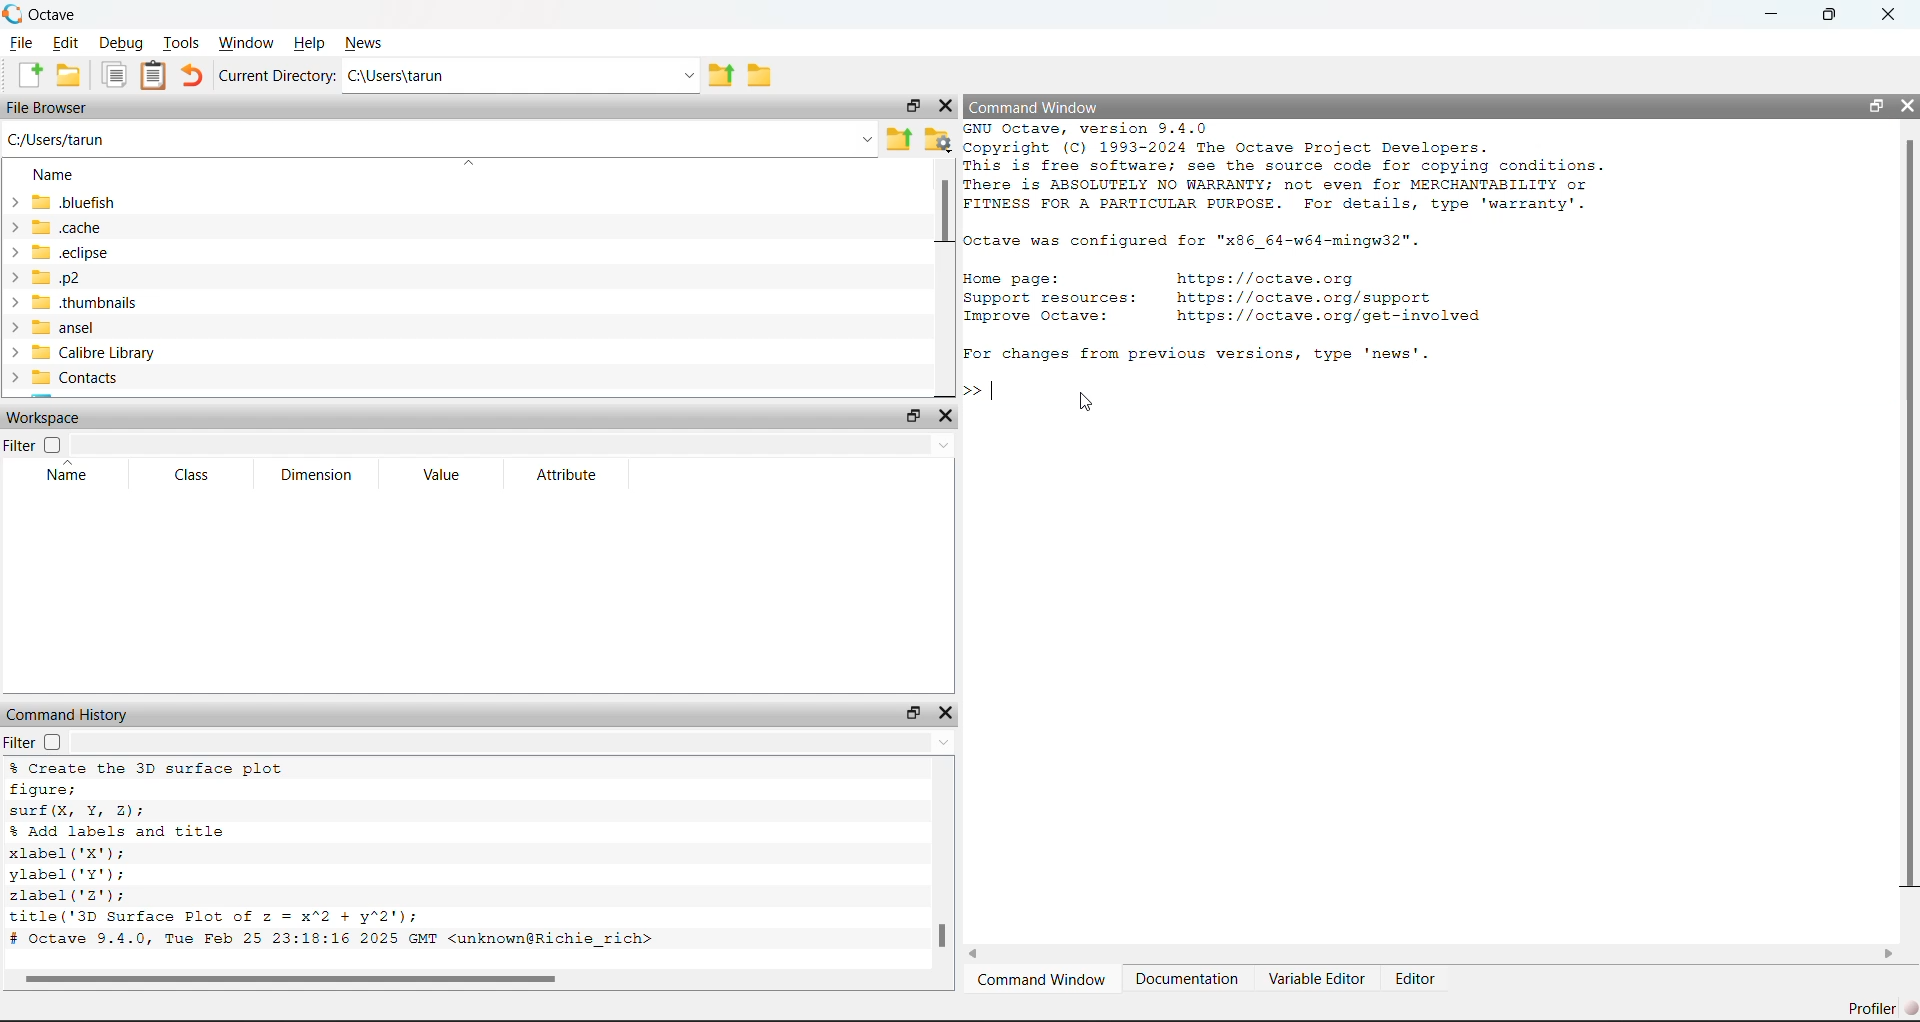  I want to click on C:/Users/tarun, so click(441, 139).